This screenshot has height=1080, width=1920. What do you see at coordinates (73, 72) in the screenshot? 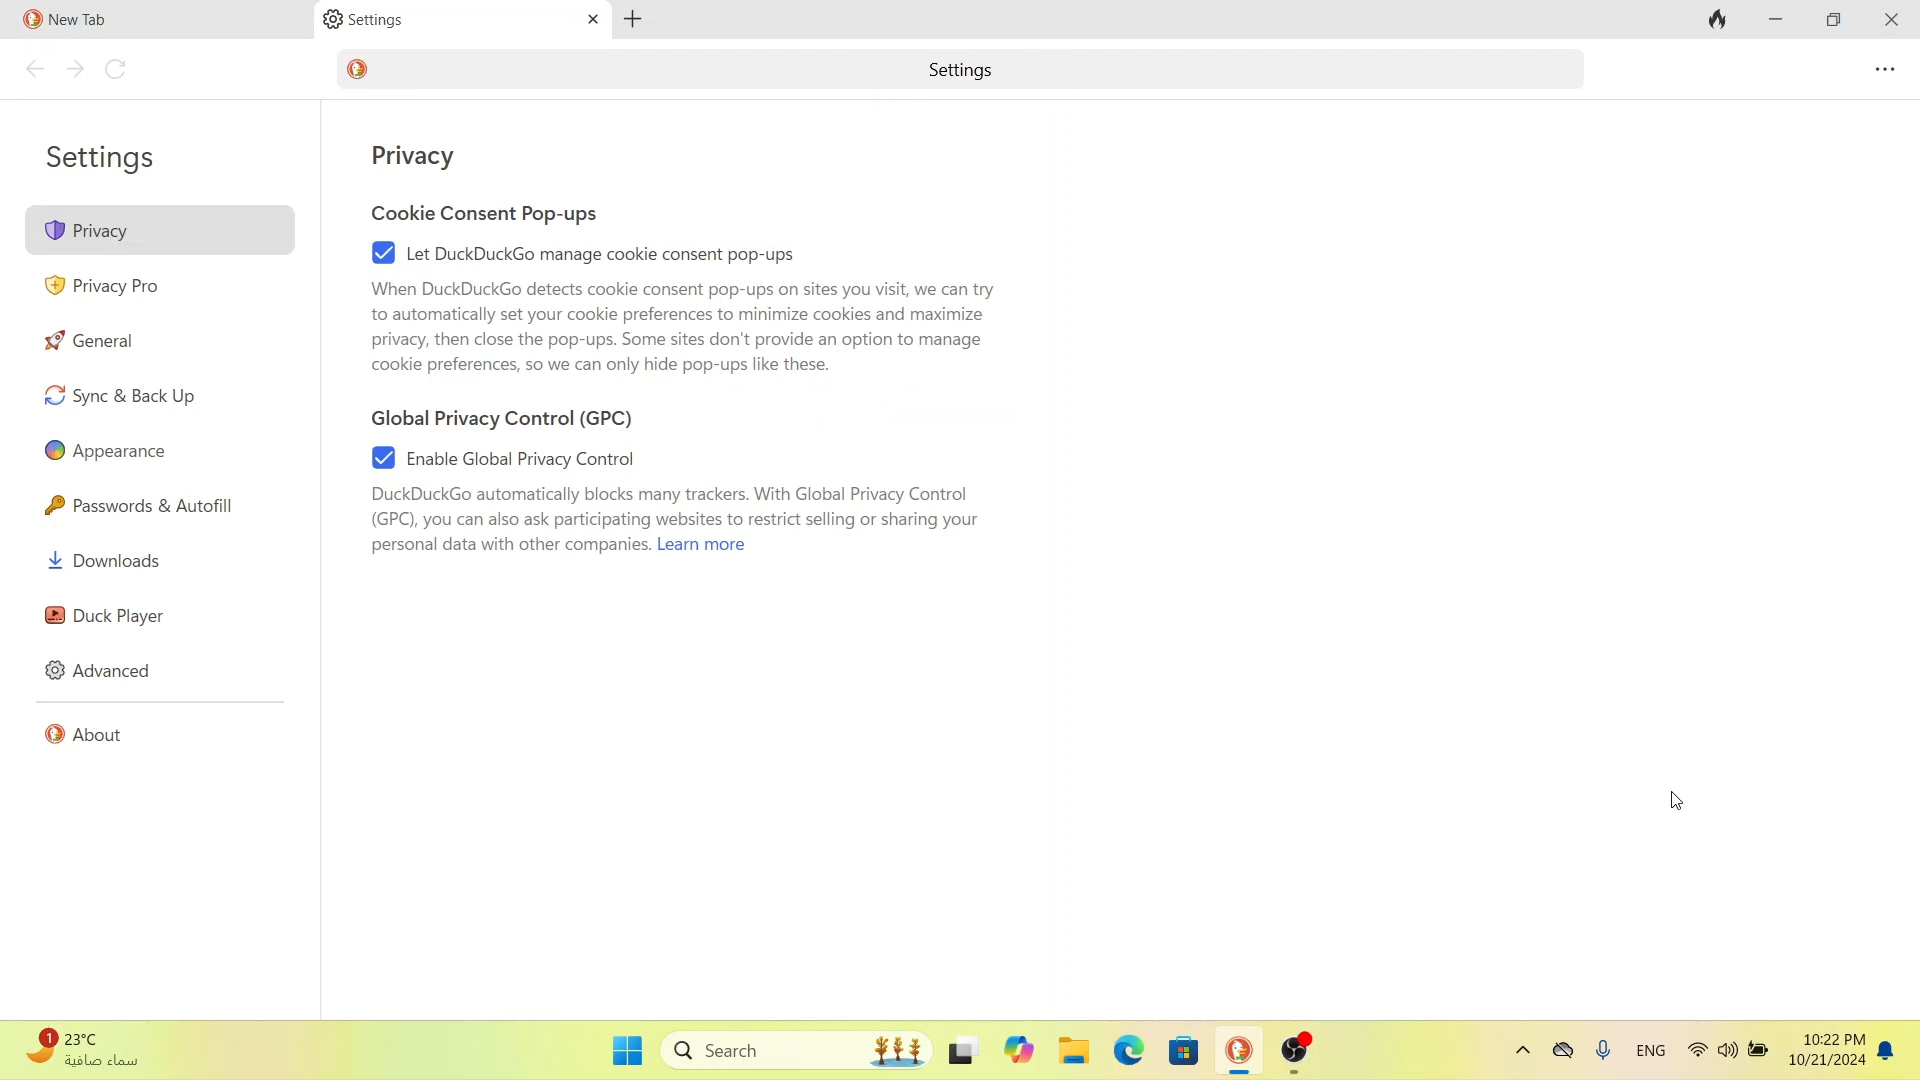
I see `go to next page` at bounding box center [73, 72].